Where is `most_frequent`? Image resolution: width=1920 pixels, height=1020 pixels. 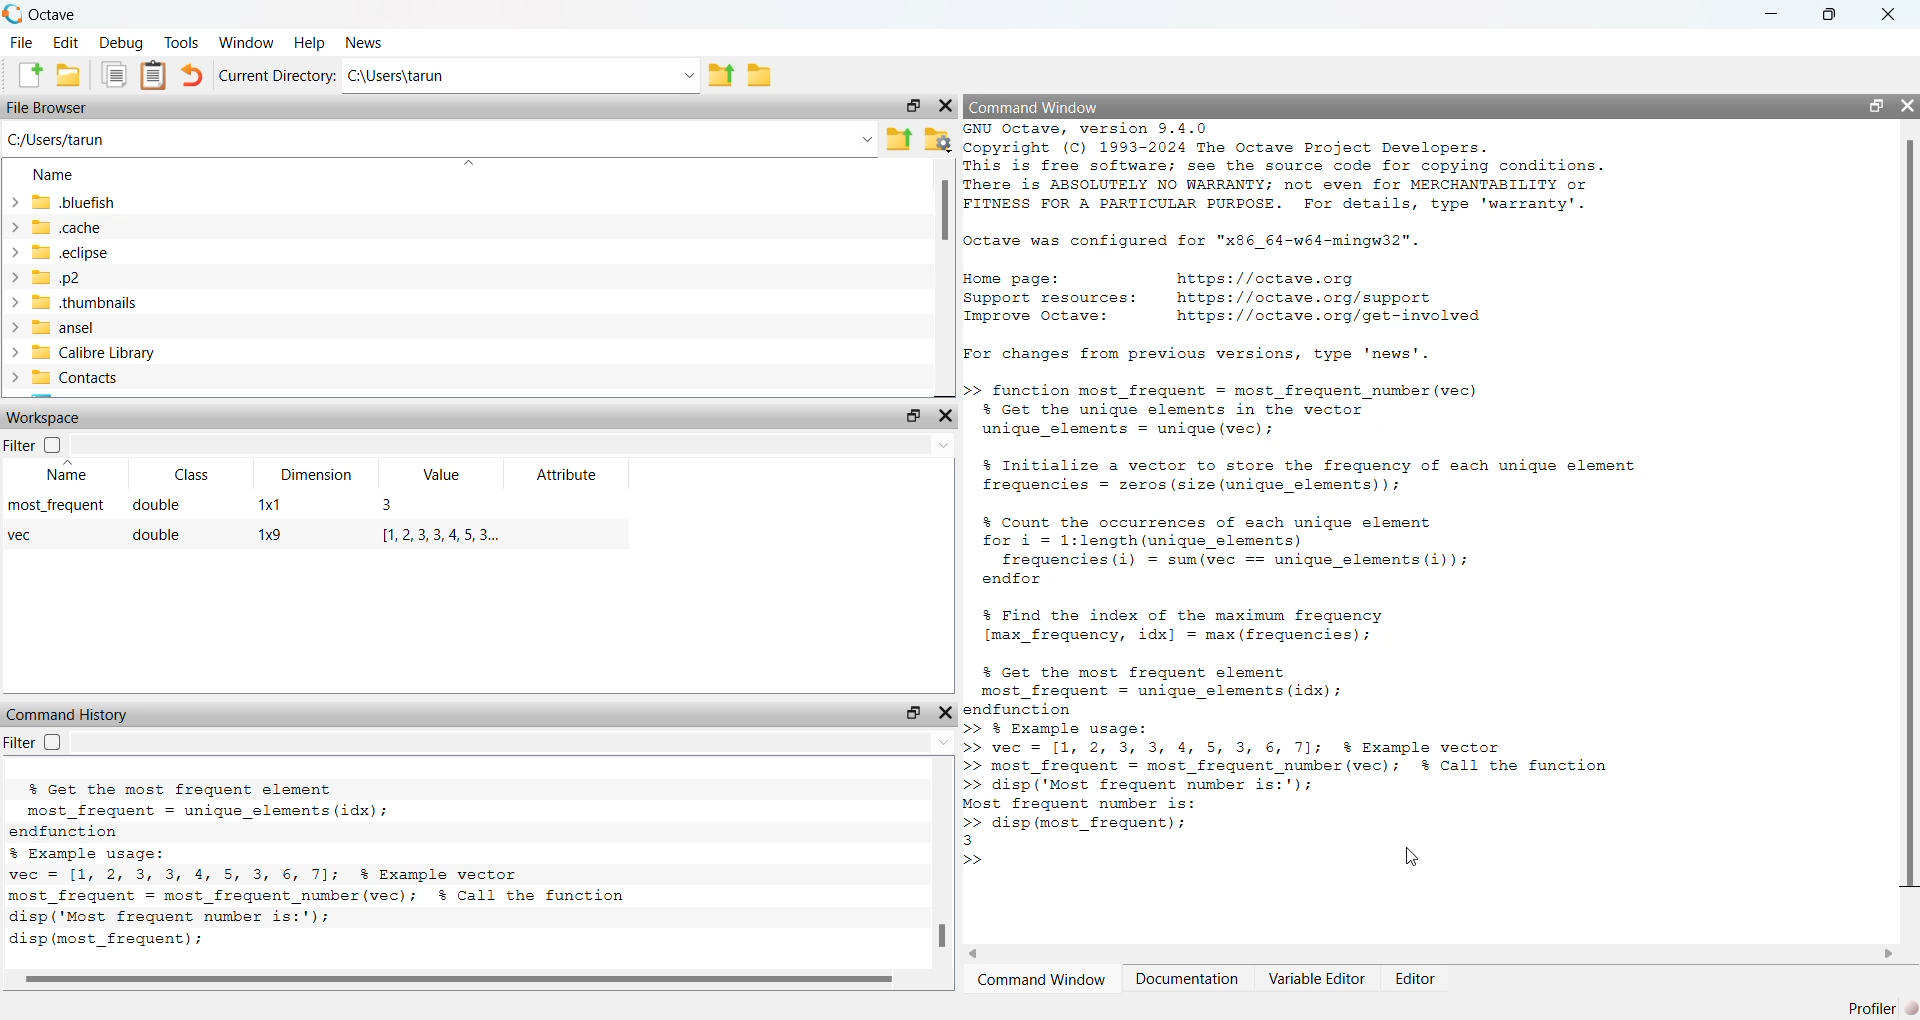
most_frequent is located at coordinates (56, 505).